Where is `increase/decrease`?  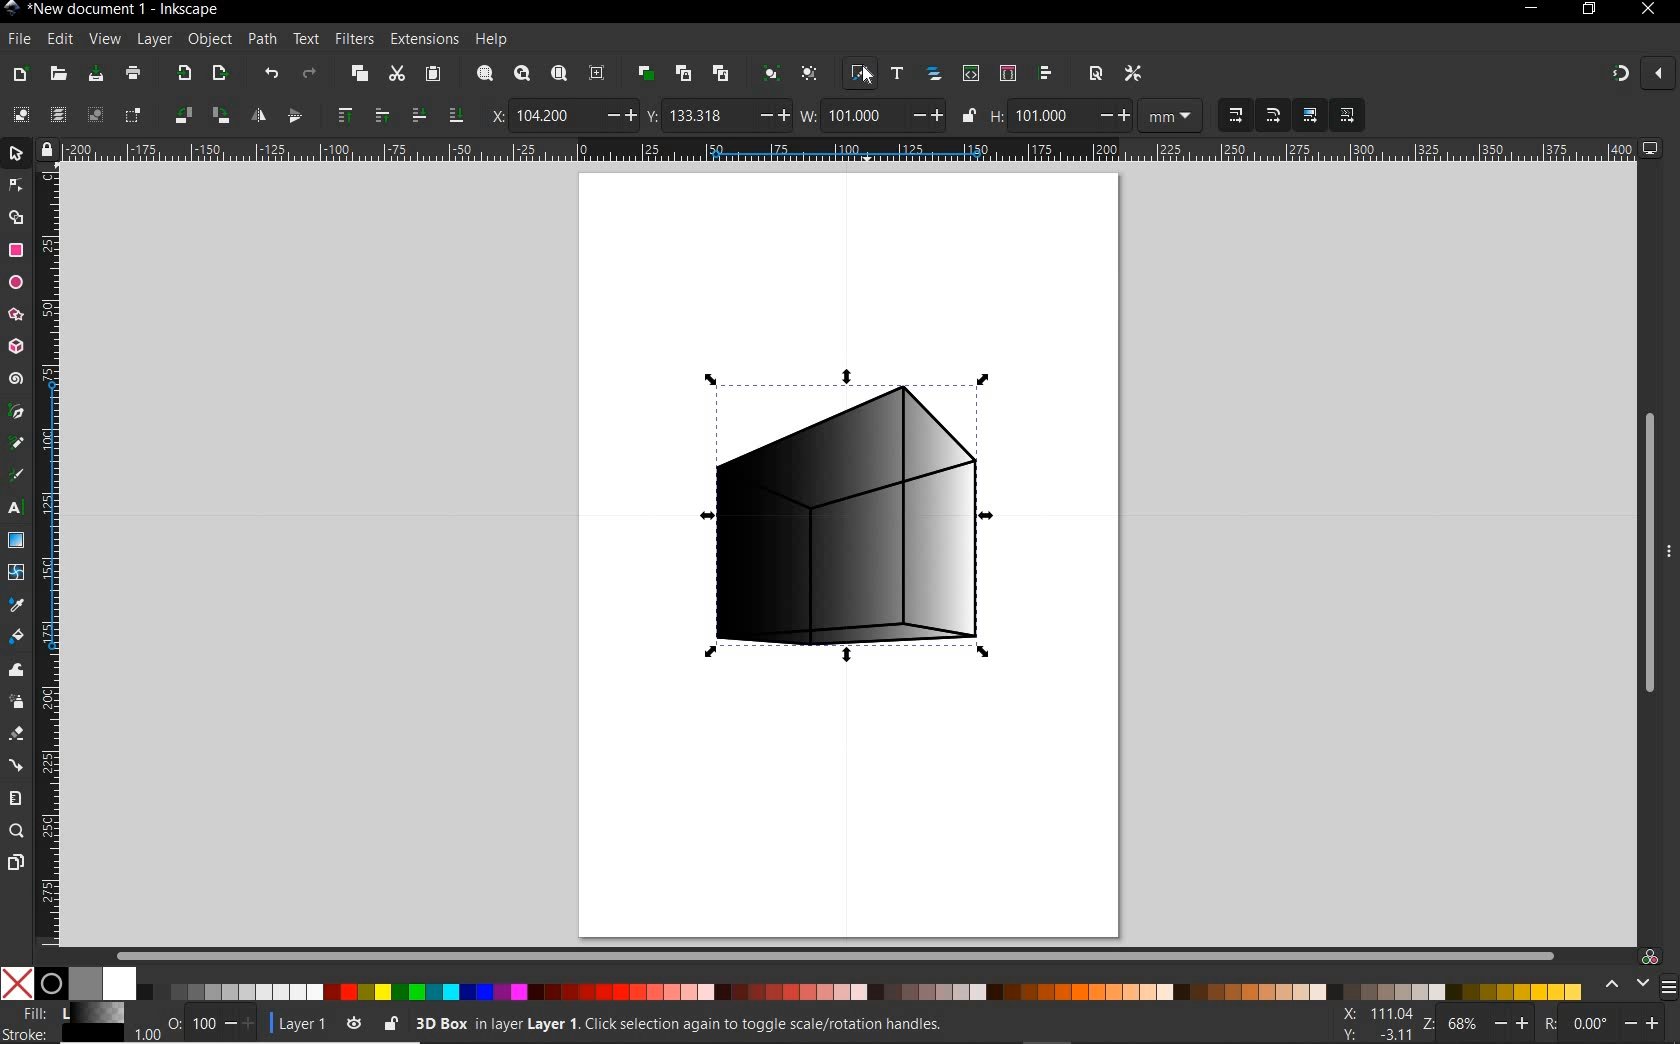
increase/decrease is located at coordinates (772, 116).